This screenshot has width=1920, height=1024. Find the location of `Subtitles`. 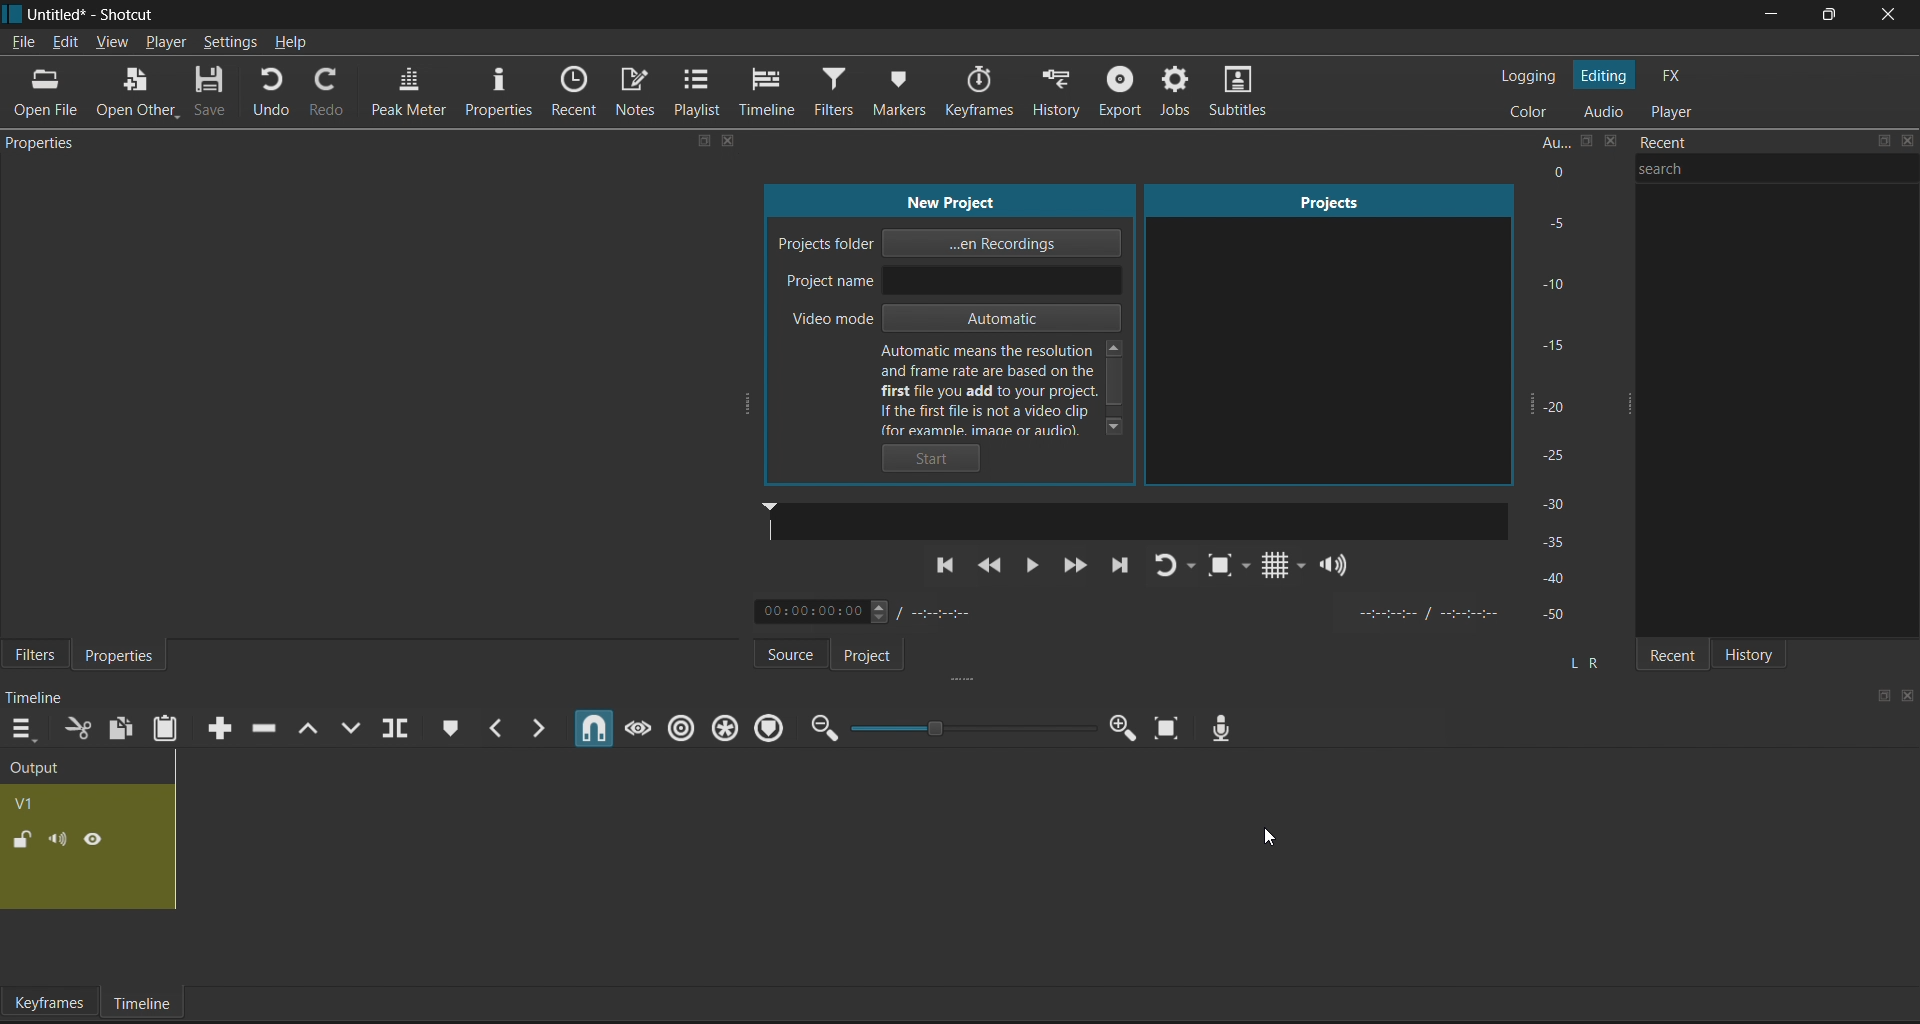

Subtitles is located at coordinates (1247, 96).